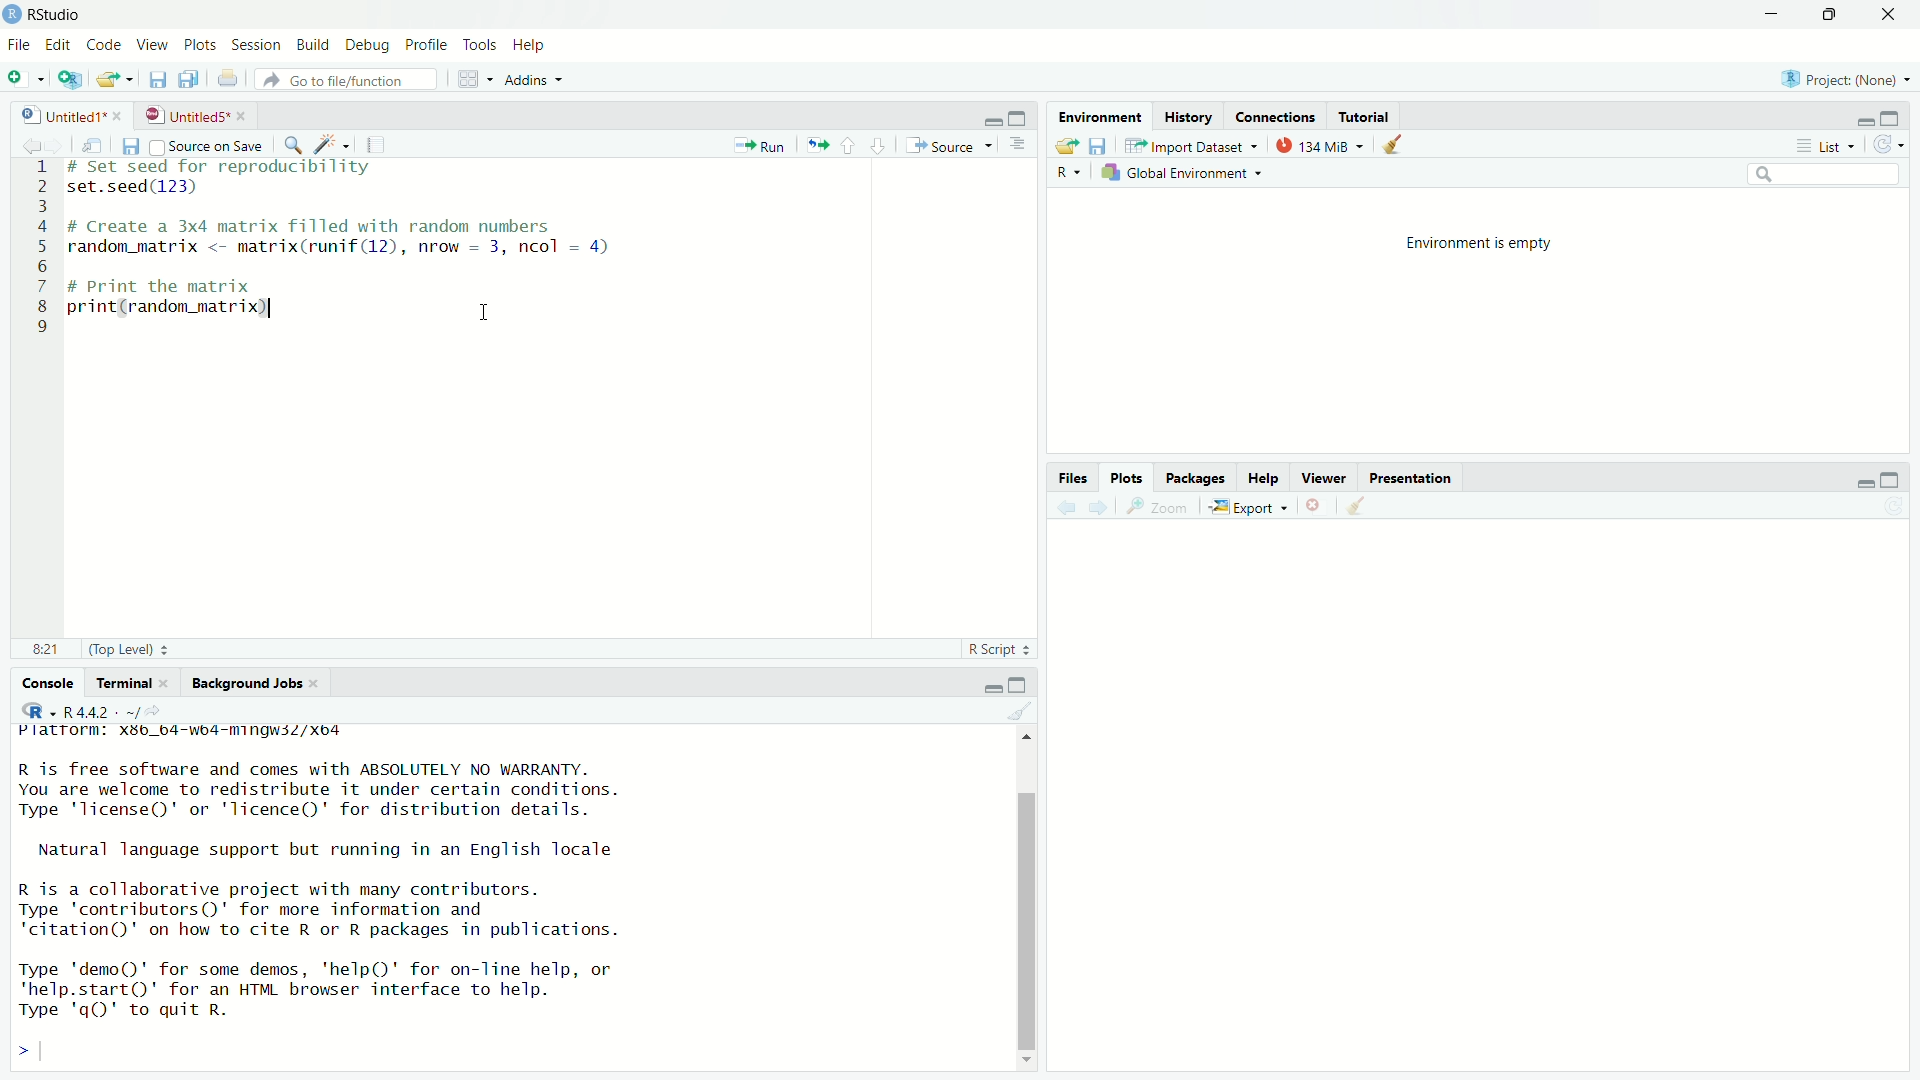  I want to click on maximise, so click(1895, 118).